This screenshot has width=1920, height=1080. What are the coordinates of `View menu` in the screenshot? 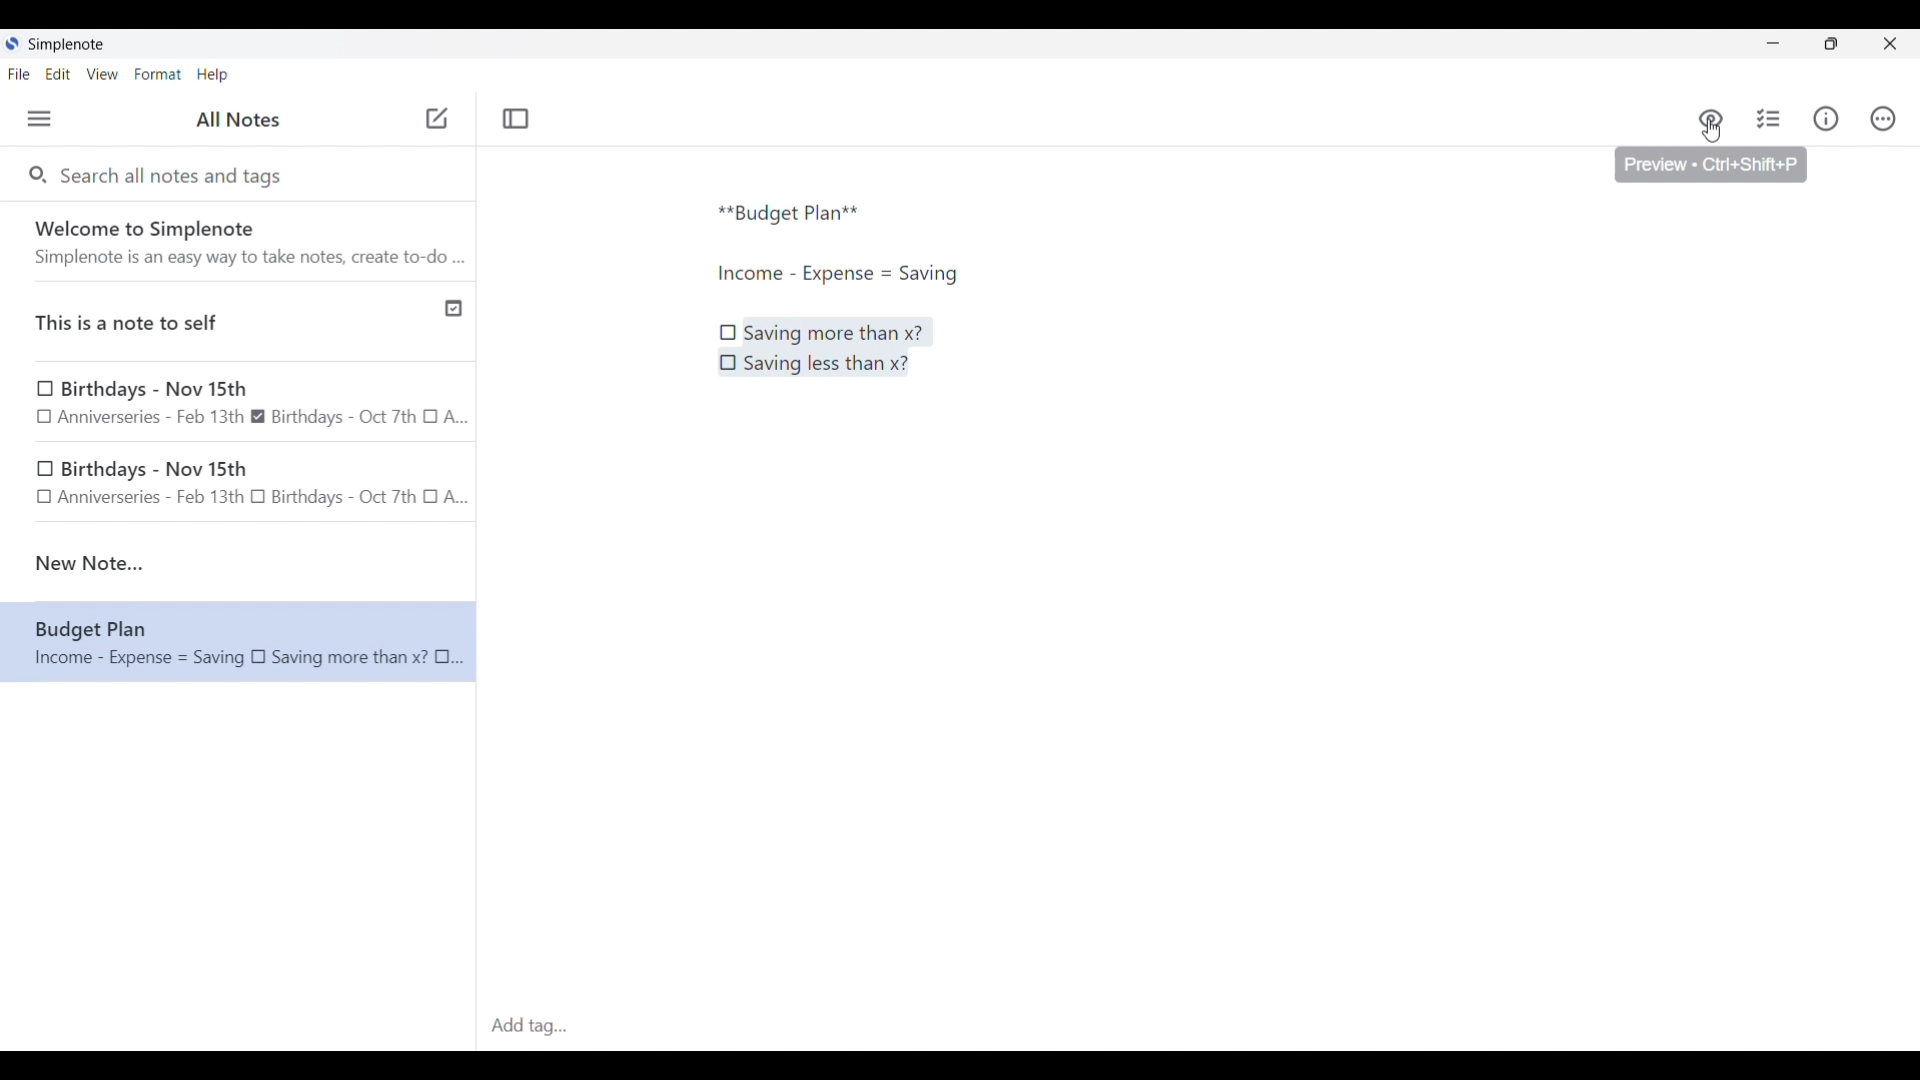 It's located at (103, 73).